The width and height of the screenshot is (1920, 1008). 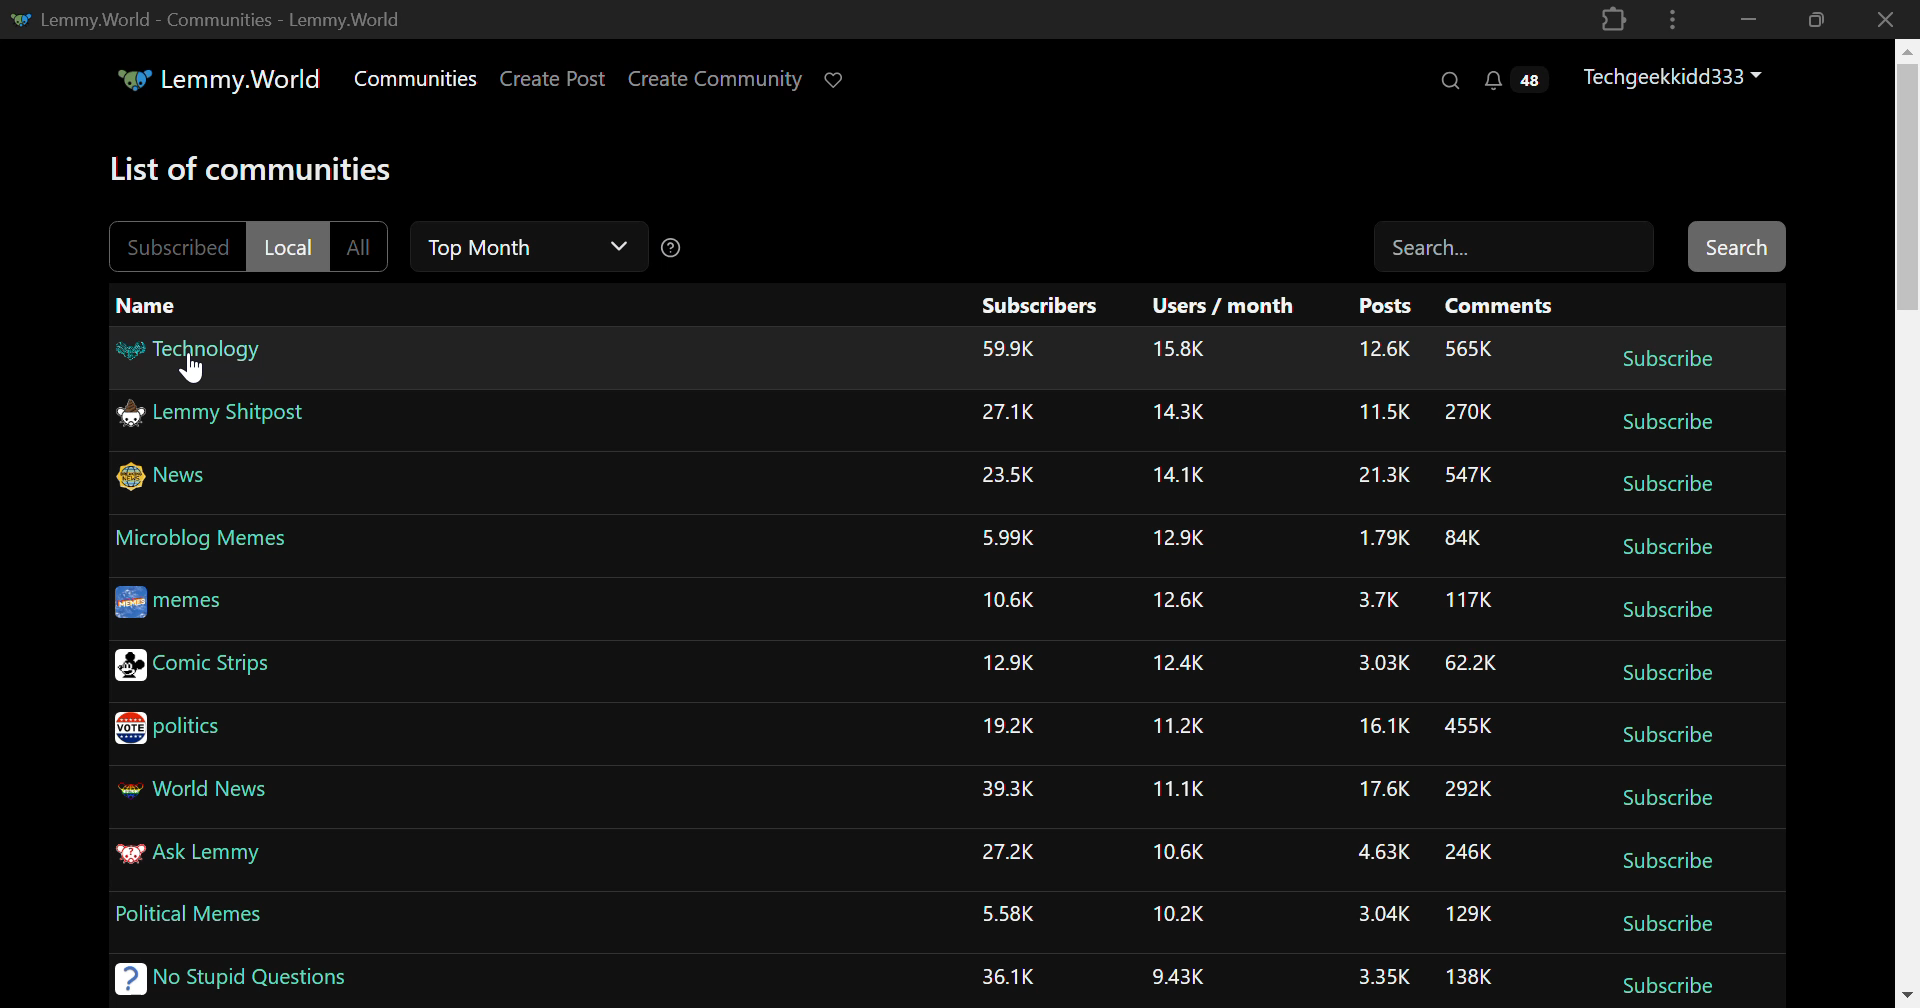 What do you see at coordinates (188, 350) in the screenshot?
I see `Technology` at bounding box center [188, 350].